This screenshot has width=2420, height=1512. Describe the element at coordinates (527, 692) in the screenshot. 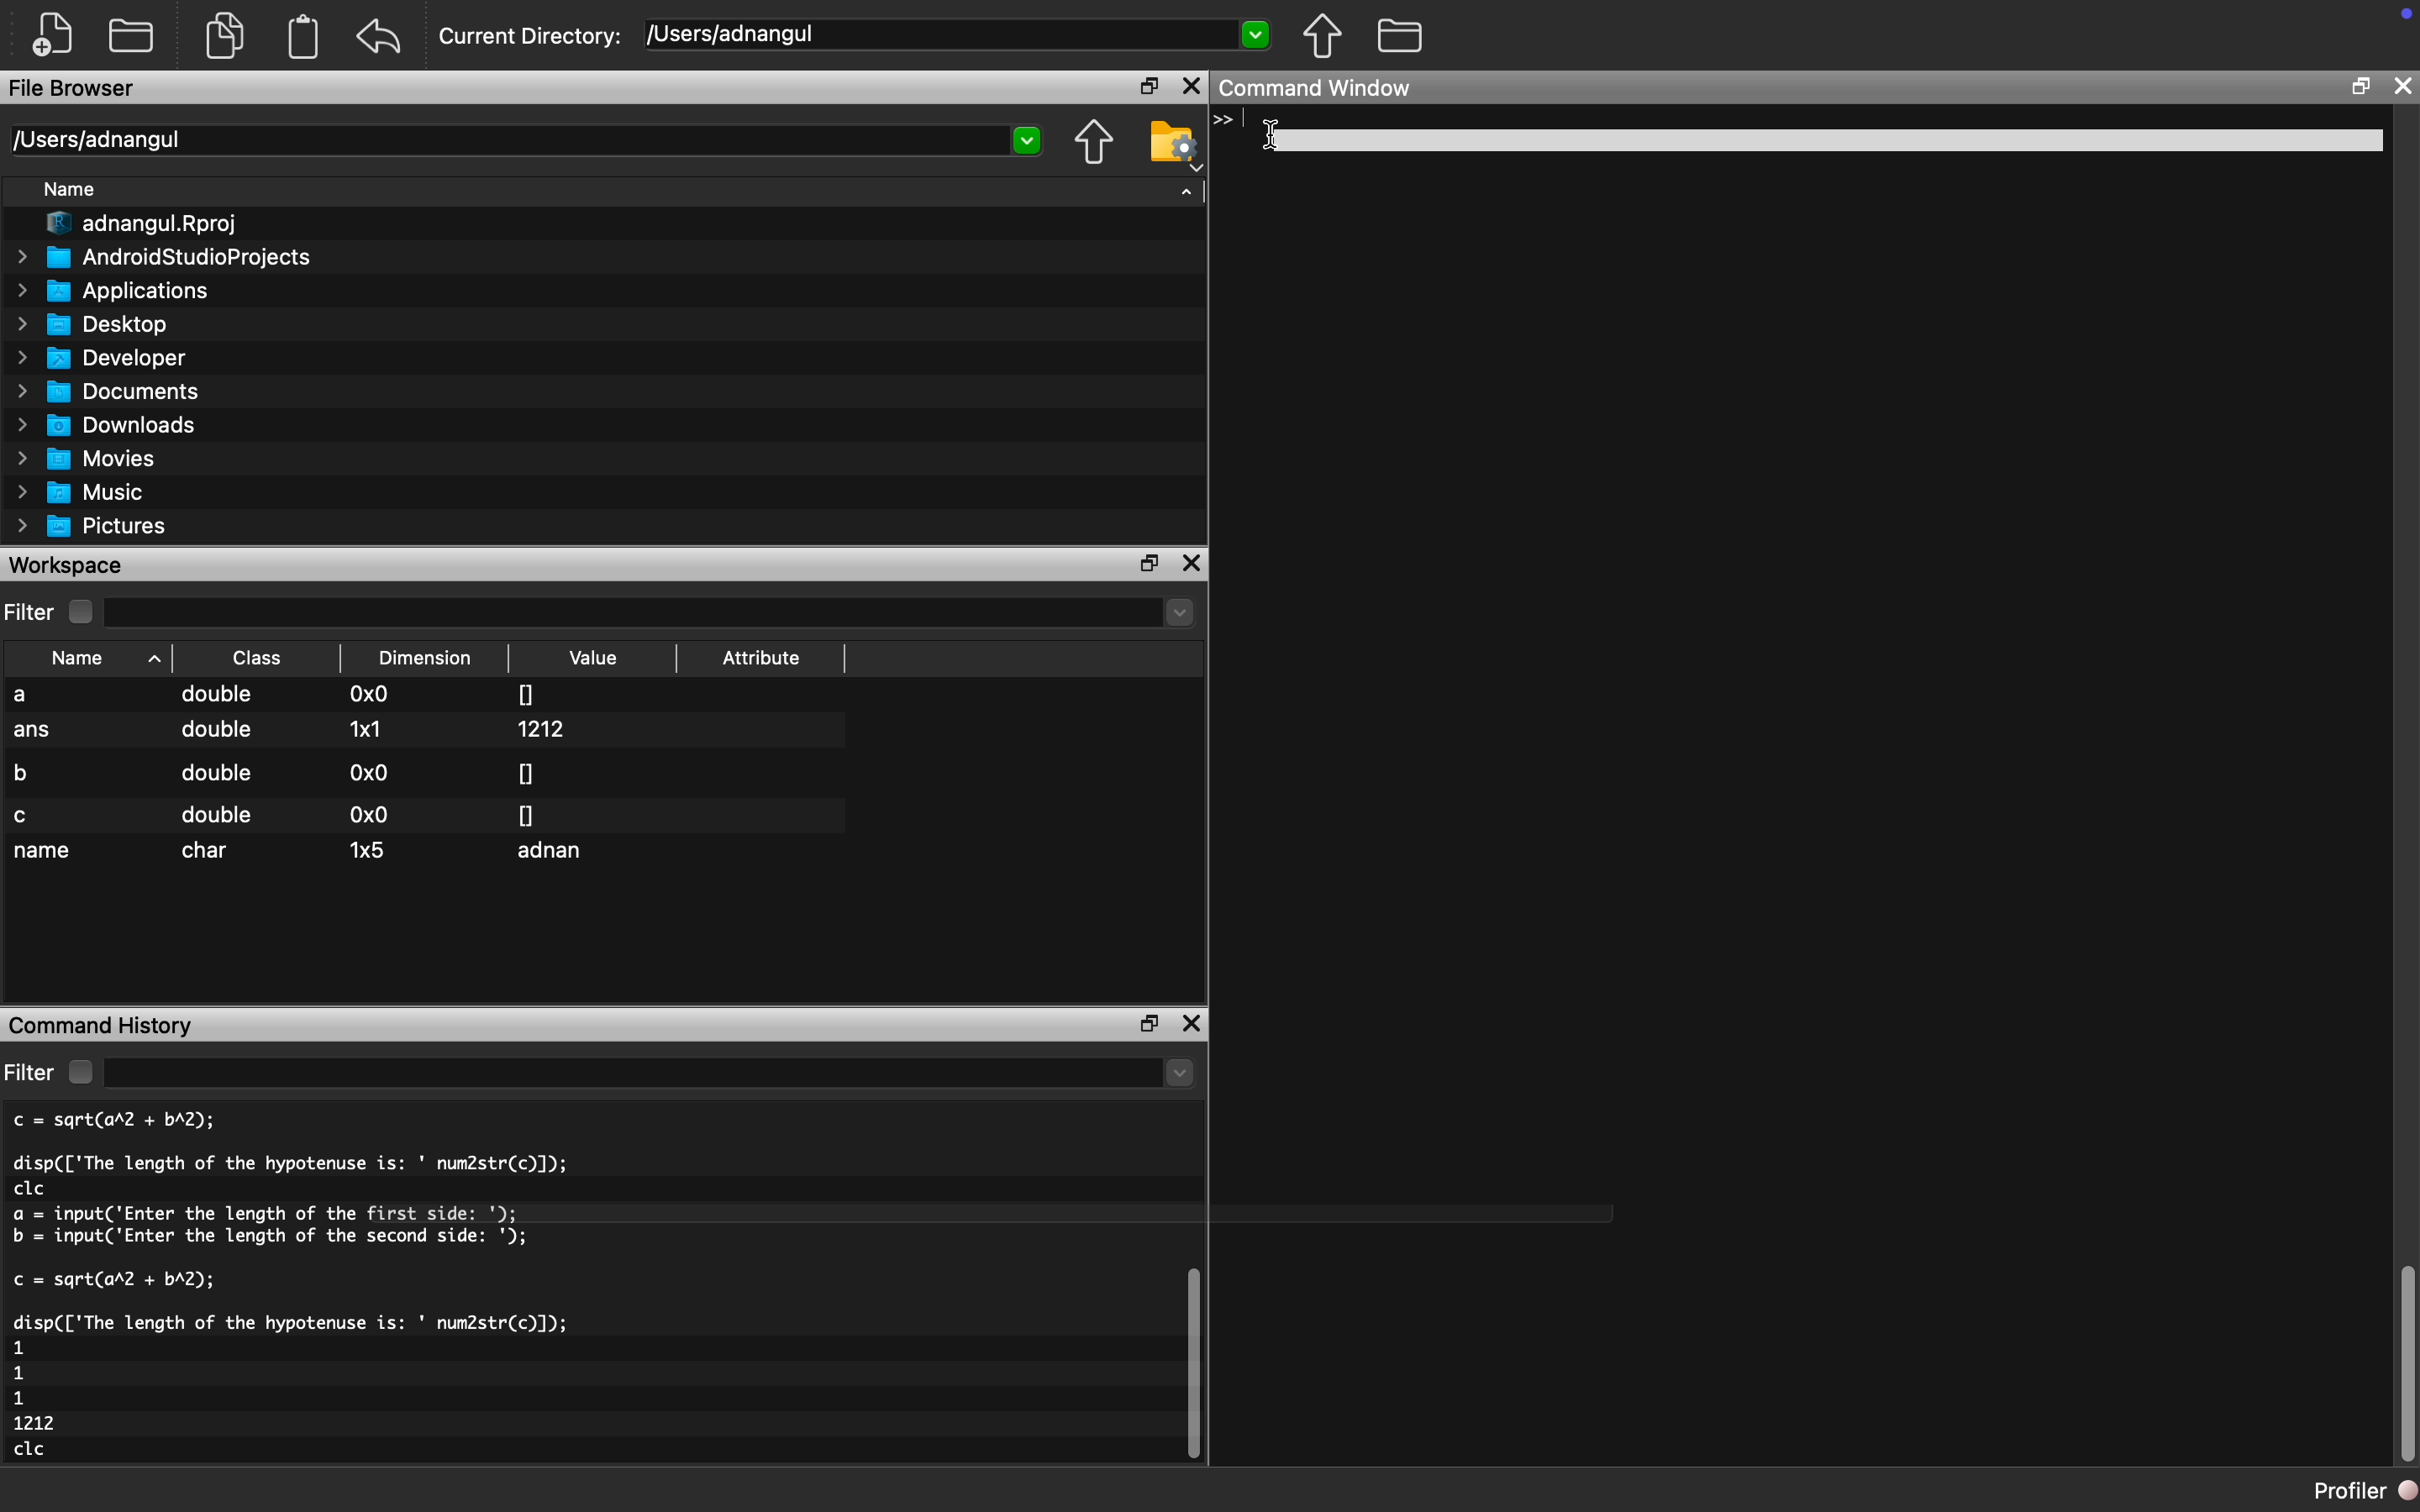

I see `0` at that location.